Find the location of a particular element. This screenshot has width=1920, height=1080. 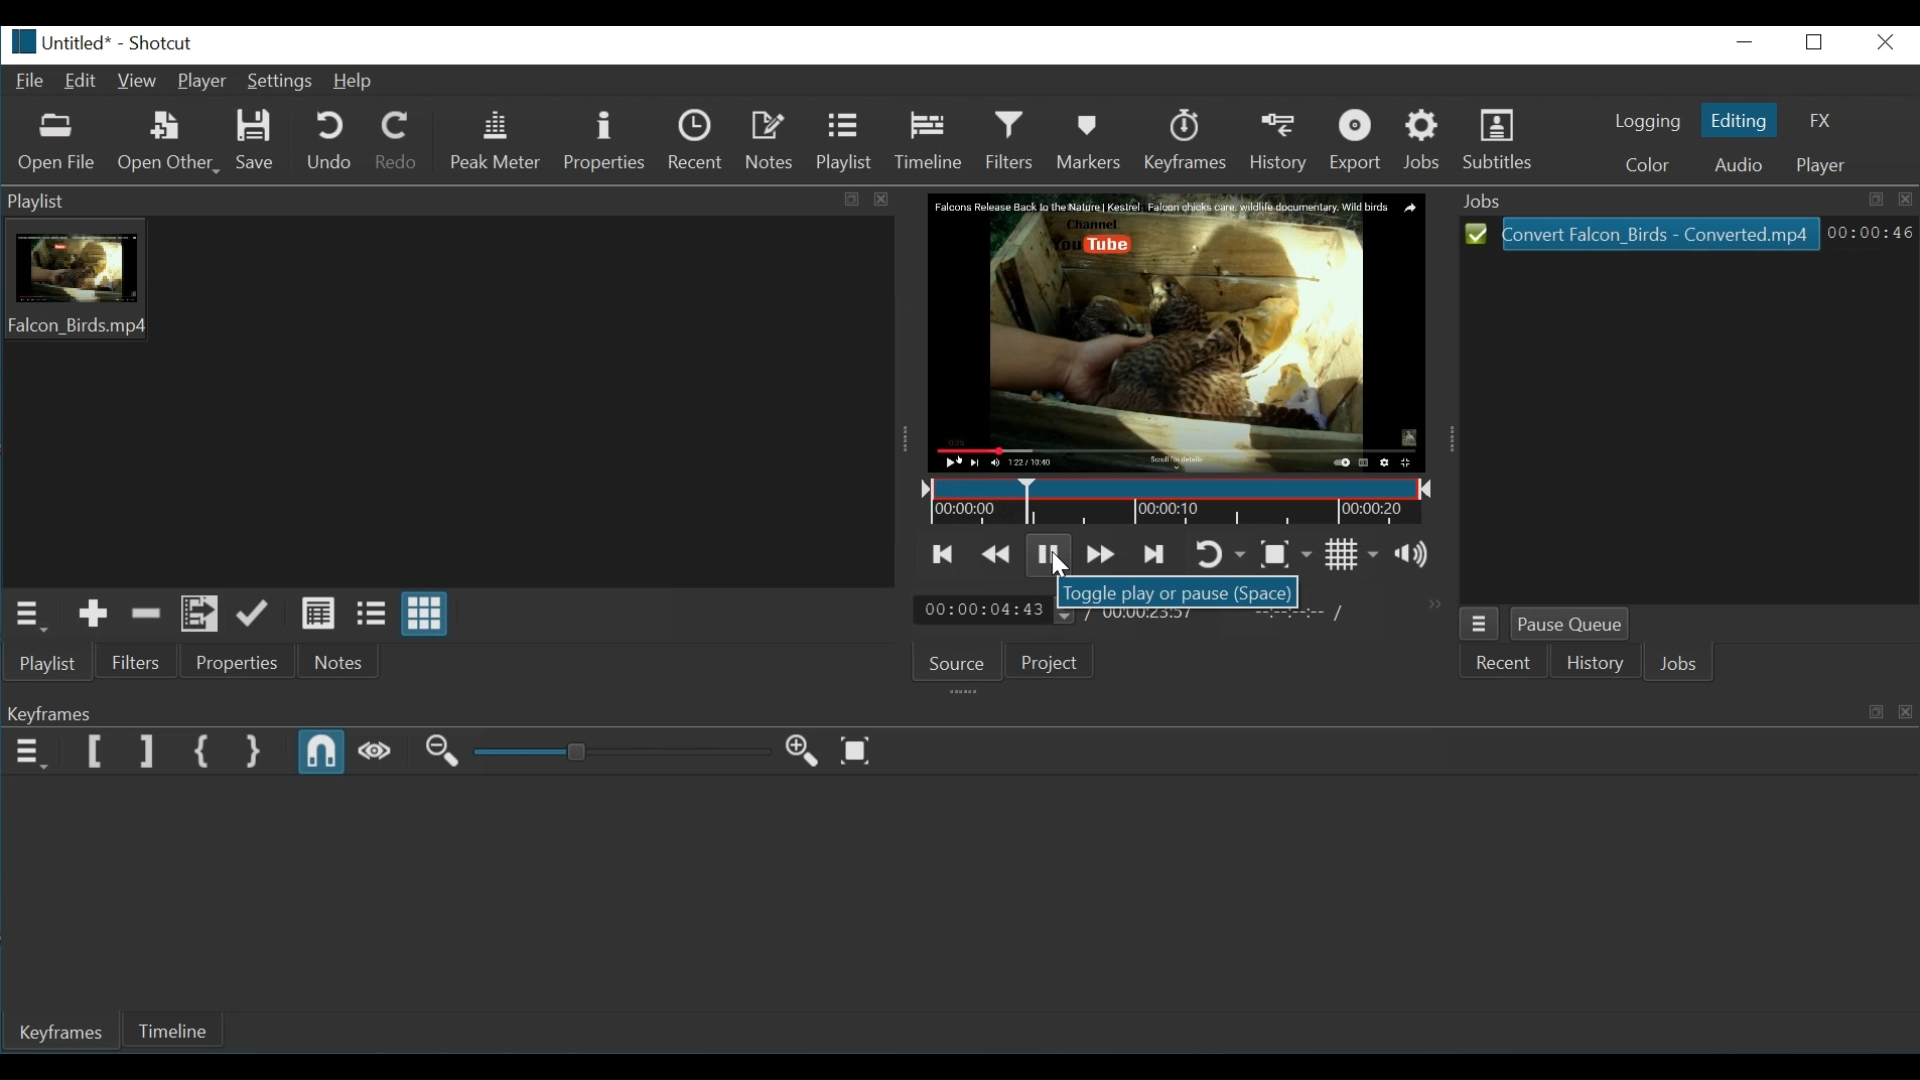

Settings is located at coordinates (281, 82).